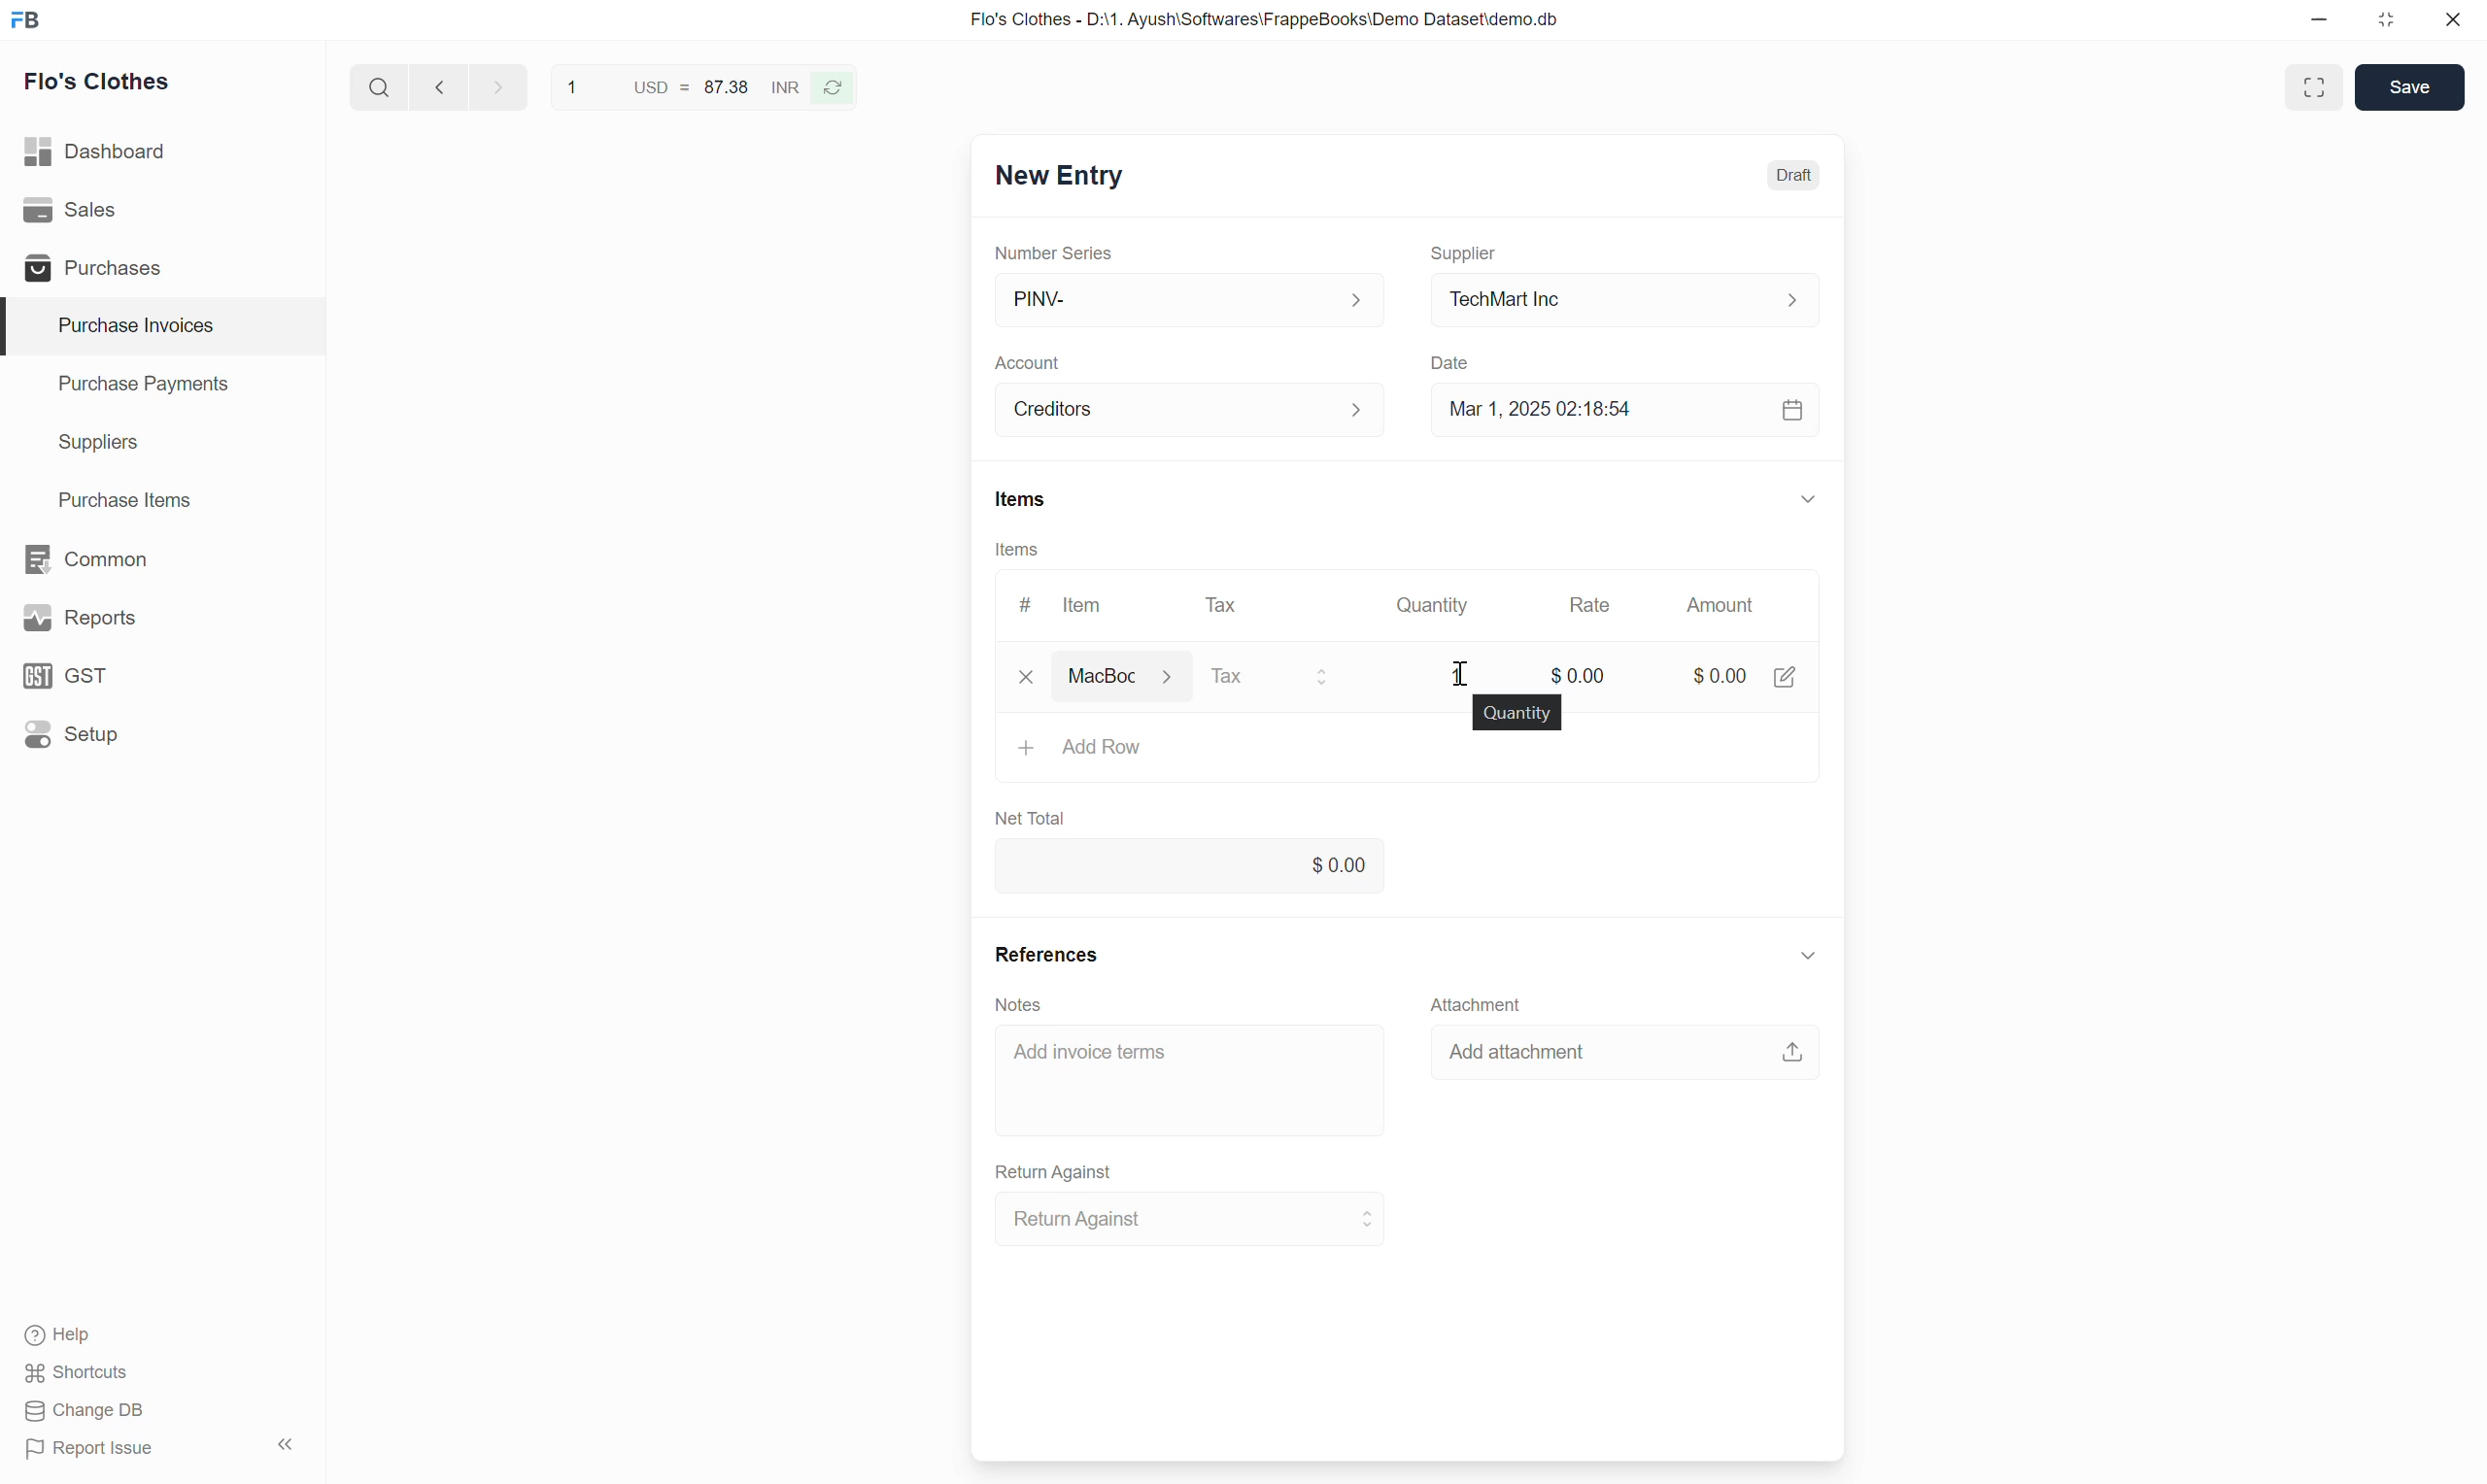 The height and width of the screenshot is (1484, 2487). I want to click on Items, so click(1017, 549).